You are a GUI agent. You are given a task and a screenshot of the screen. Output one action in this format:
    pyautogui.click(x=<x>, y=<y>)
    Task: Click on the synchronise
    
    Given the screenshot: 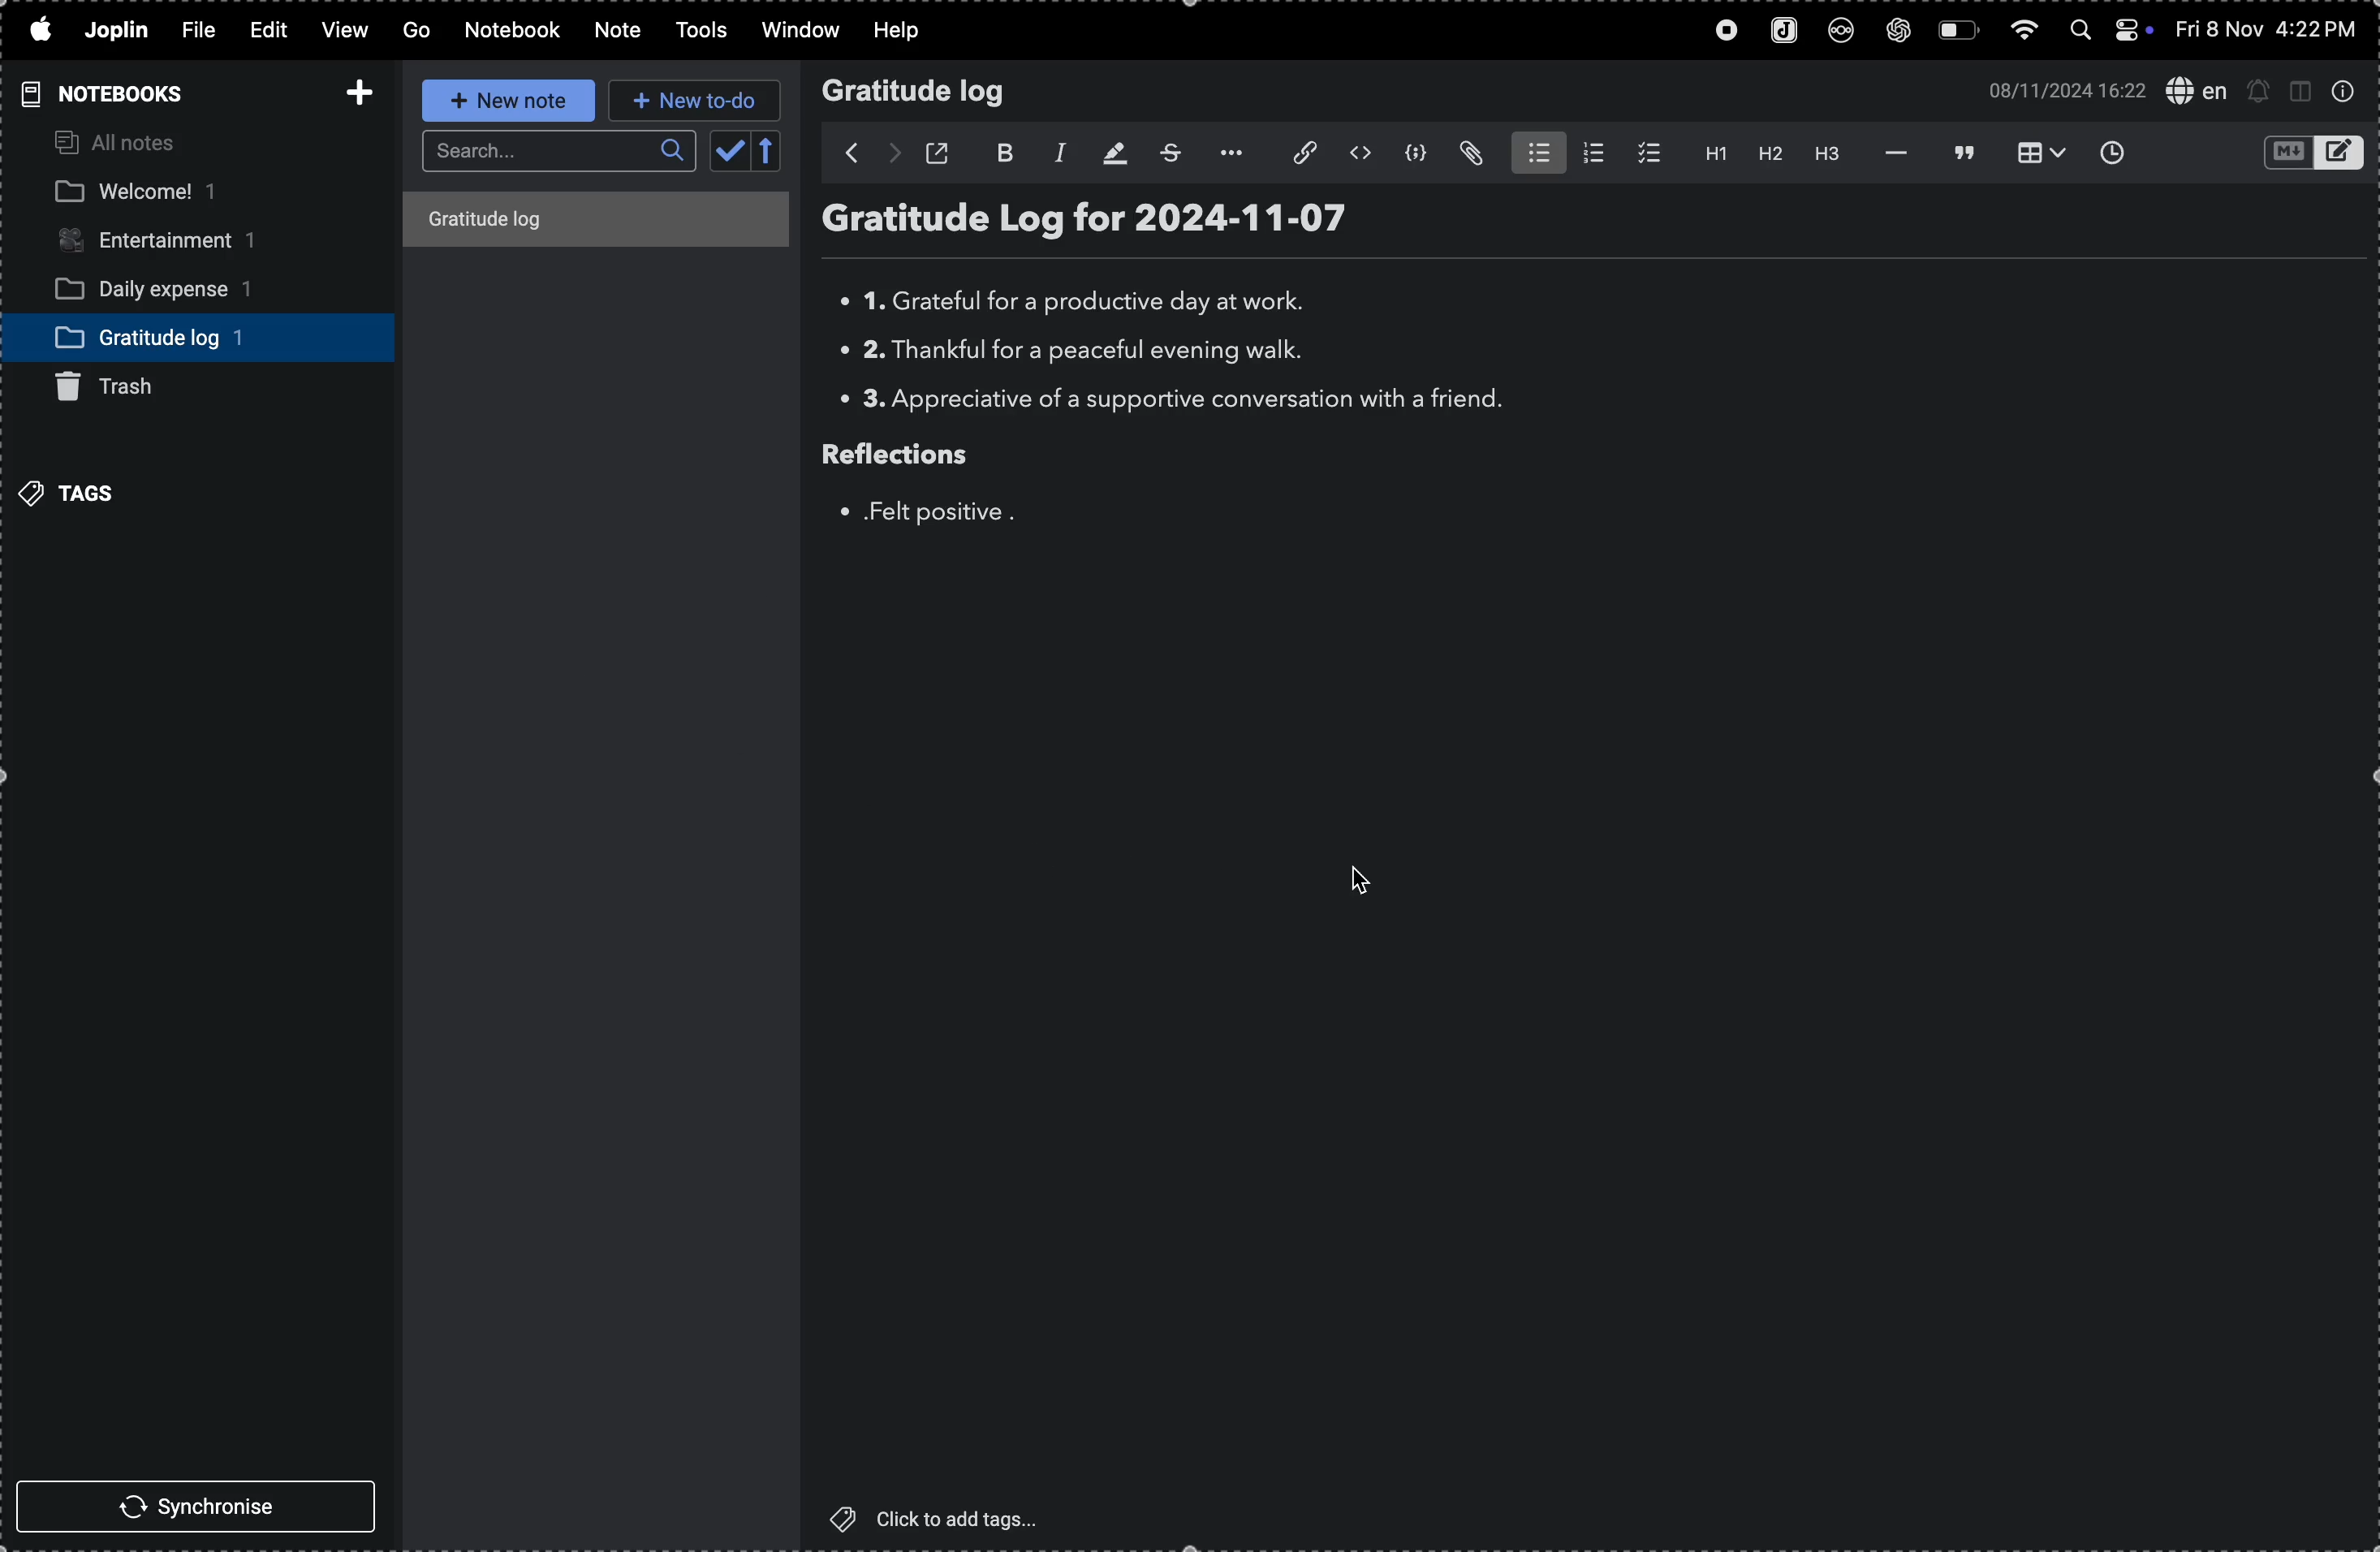 What is the action you would take?
    pyautogui.click(x=201, y=1507)
    